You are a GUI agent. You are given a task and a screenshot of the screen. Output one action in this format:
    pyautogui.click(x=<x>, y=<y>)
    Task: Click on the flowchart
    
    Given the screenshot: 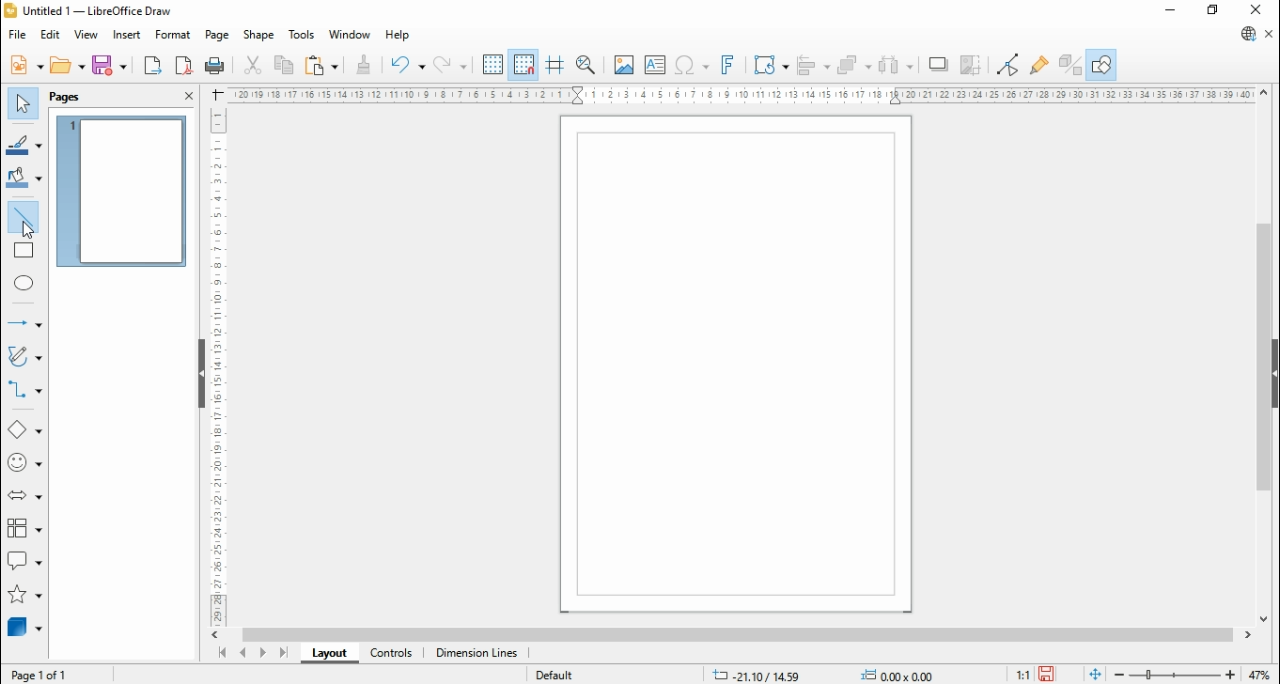 What is the action you would take?
    pyautogui.click(x=24, y=529)
    